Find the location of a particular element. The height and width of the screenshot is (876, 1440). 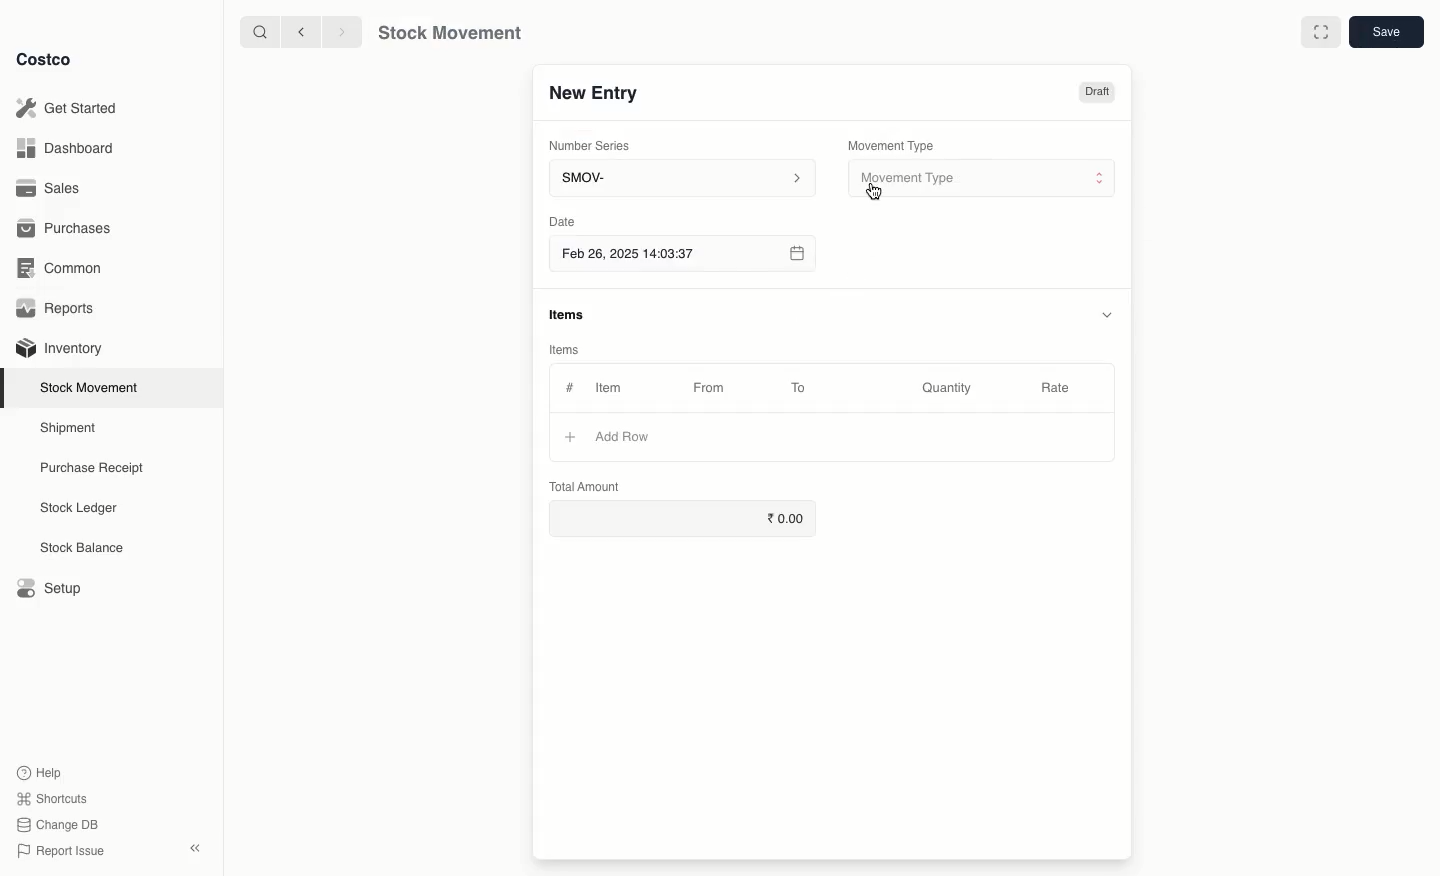

Get Started is located at coordinates (71, 107).